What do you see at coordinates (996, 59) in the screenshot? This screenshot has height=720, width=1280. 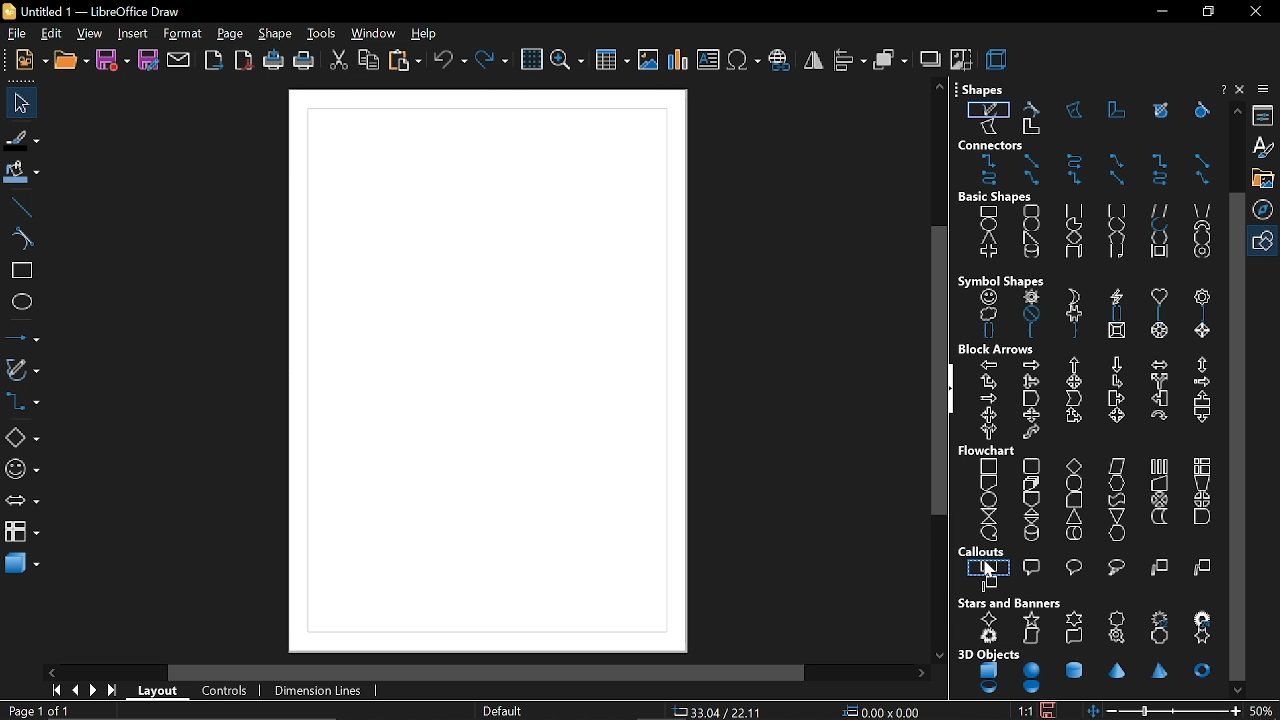 I see `3d effect` at bounding box center [996, 59].